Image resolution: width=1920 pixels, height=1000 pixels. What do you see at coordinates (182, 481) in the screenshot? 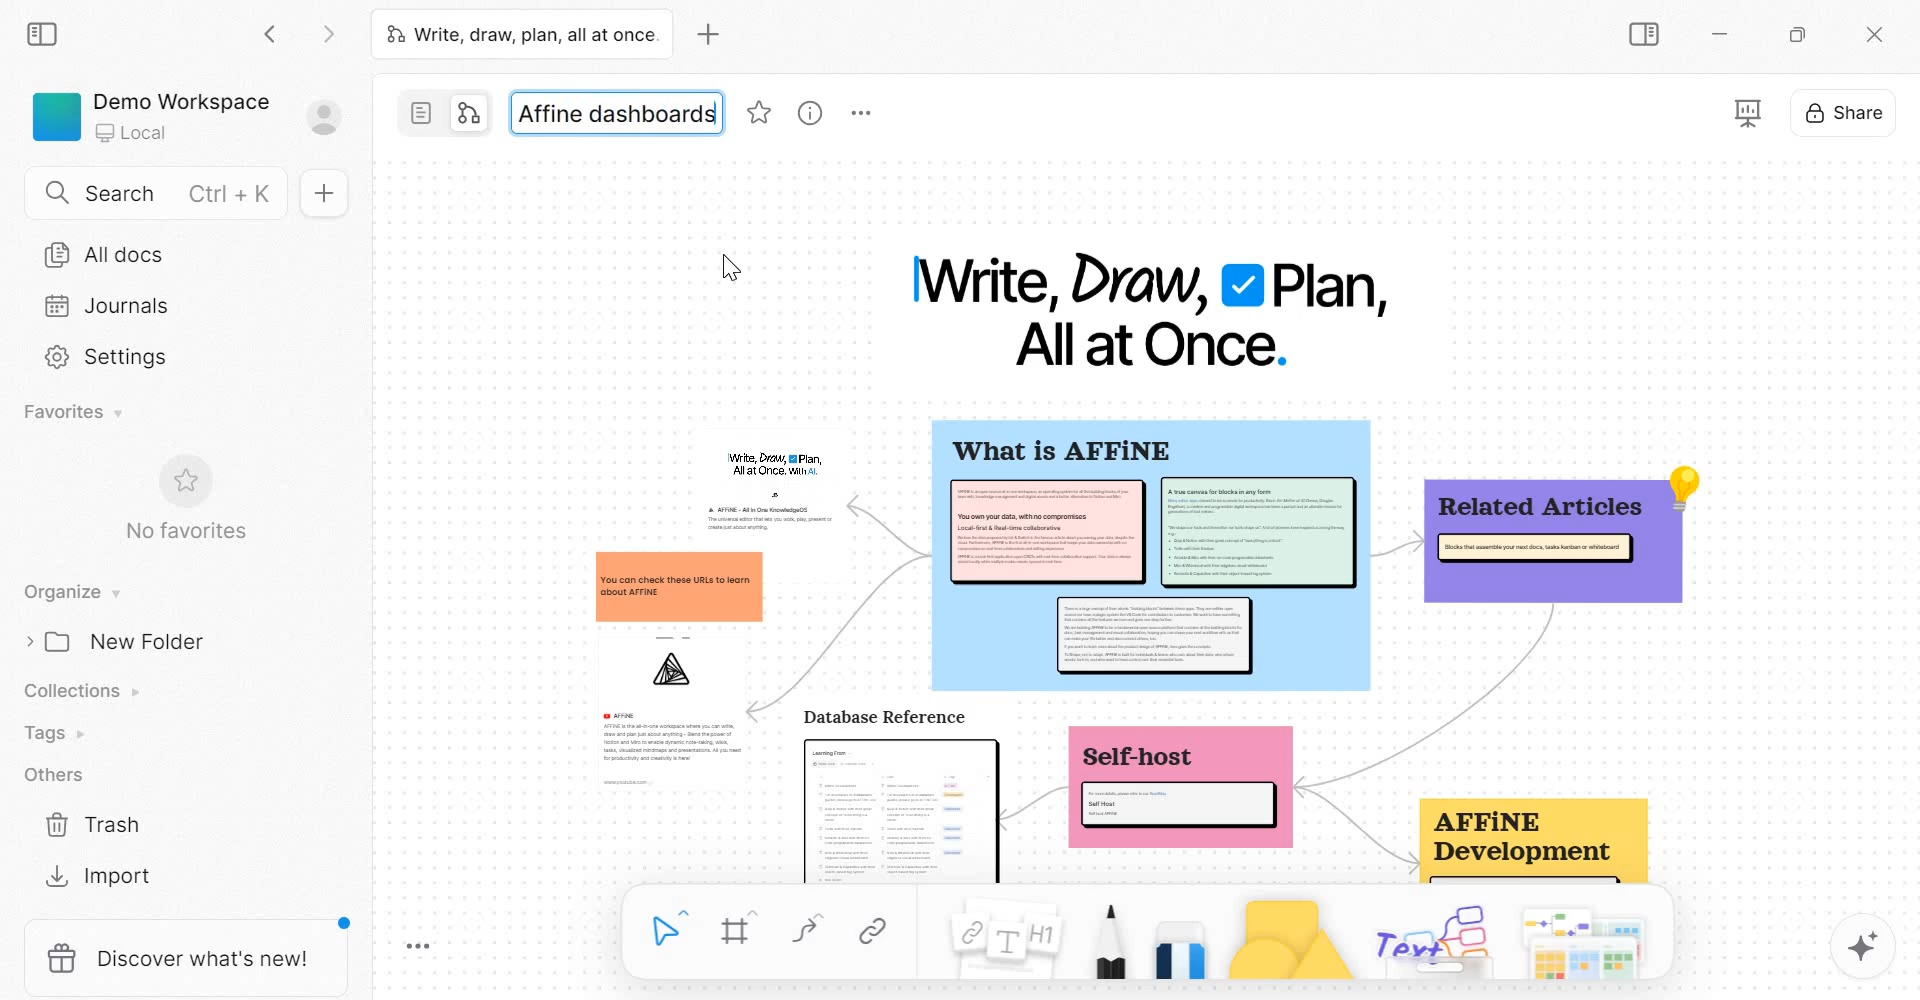
I see `favorite symbol` at bounding box center [182, 481].